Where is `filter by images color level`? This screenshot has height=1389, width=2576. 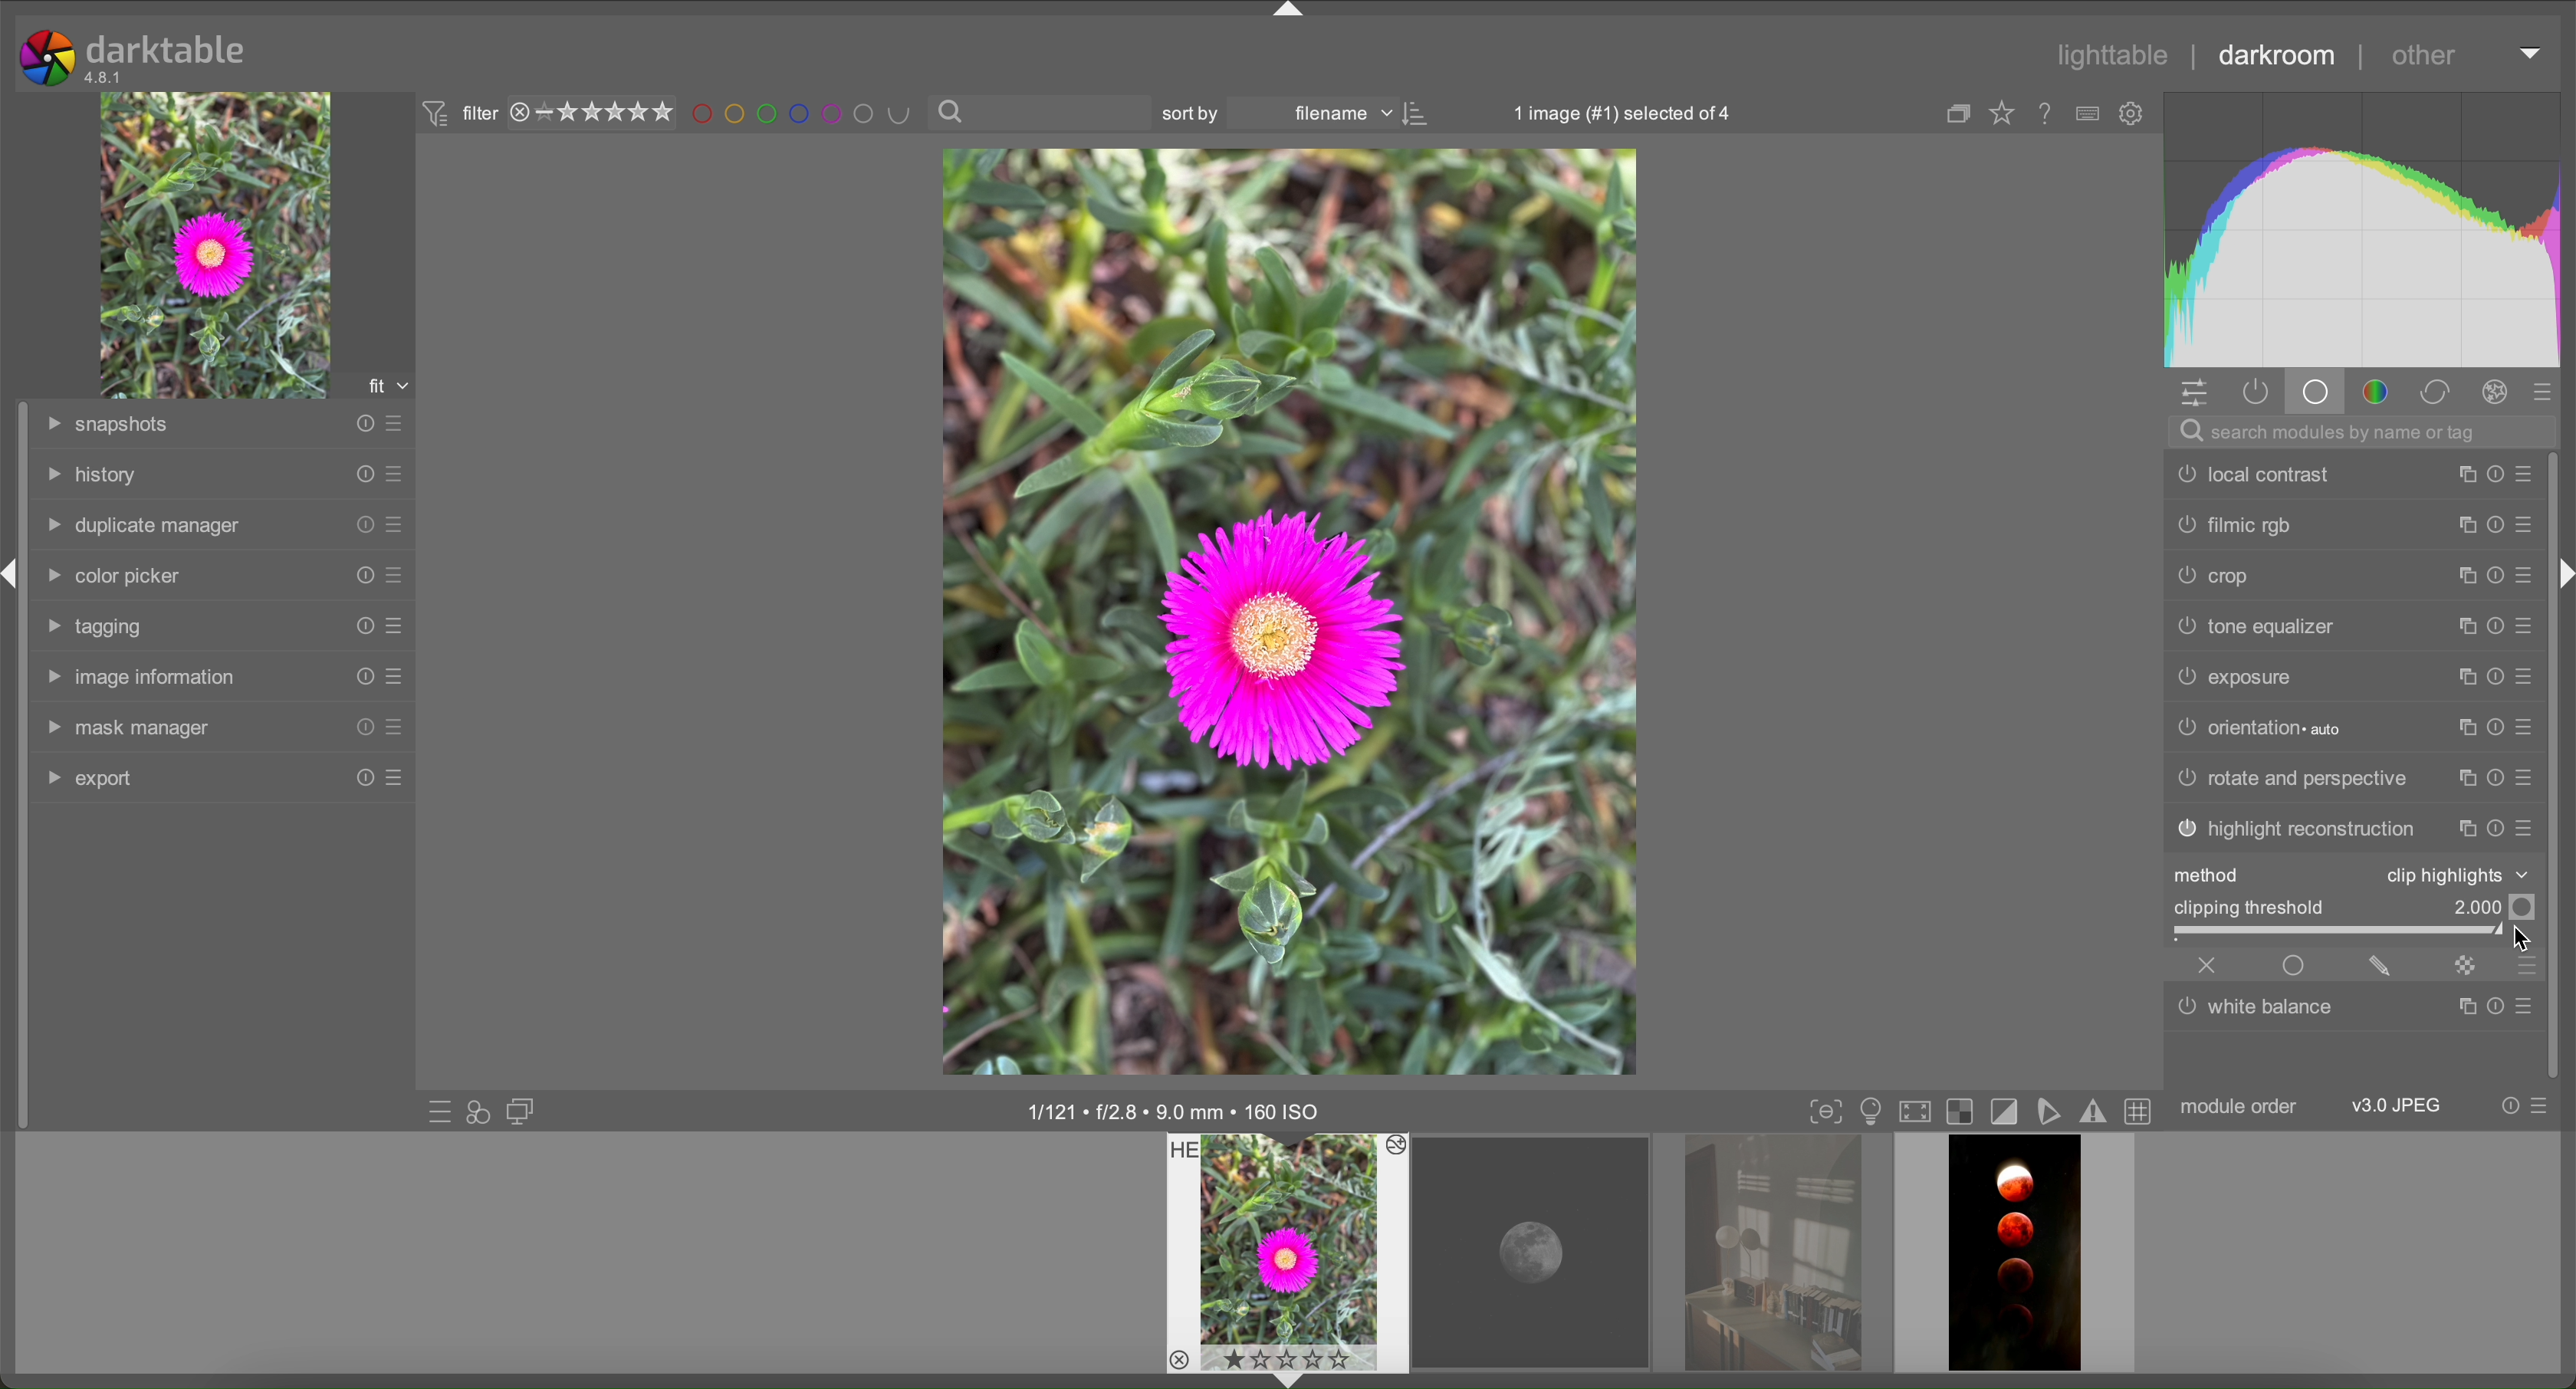
filter by images color level is located at coordinates (803, 115).